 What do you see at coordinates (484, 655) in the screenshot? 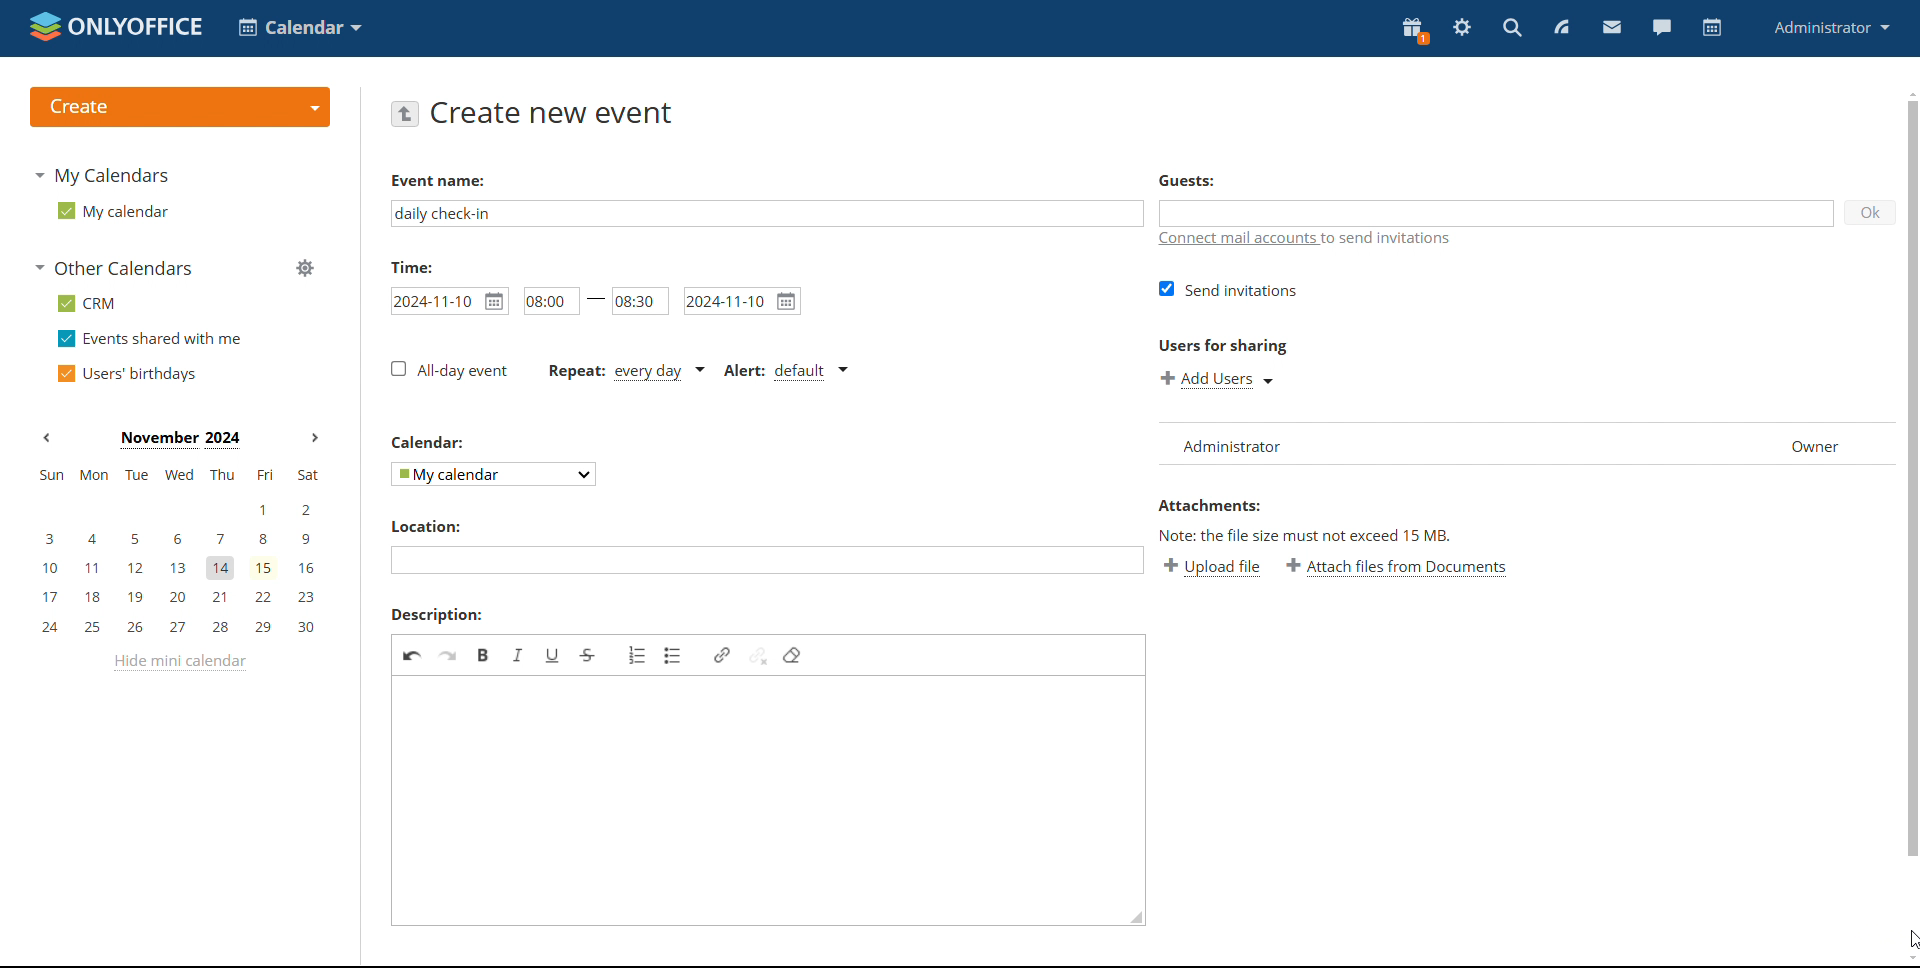
I see `bold` at bounding box center [484, 655].